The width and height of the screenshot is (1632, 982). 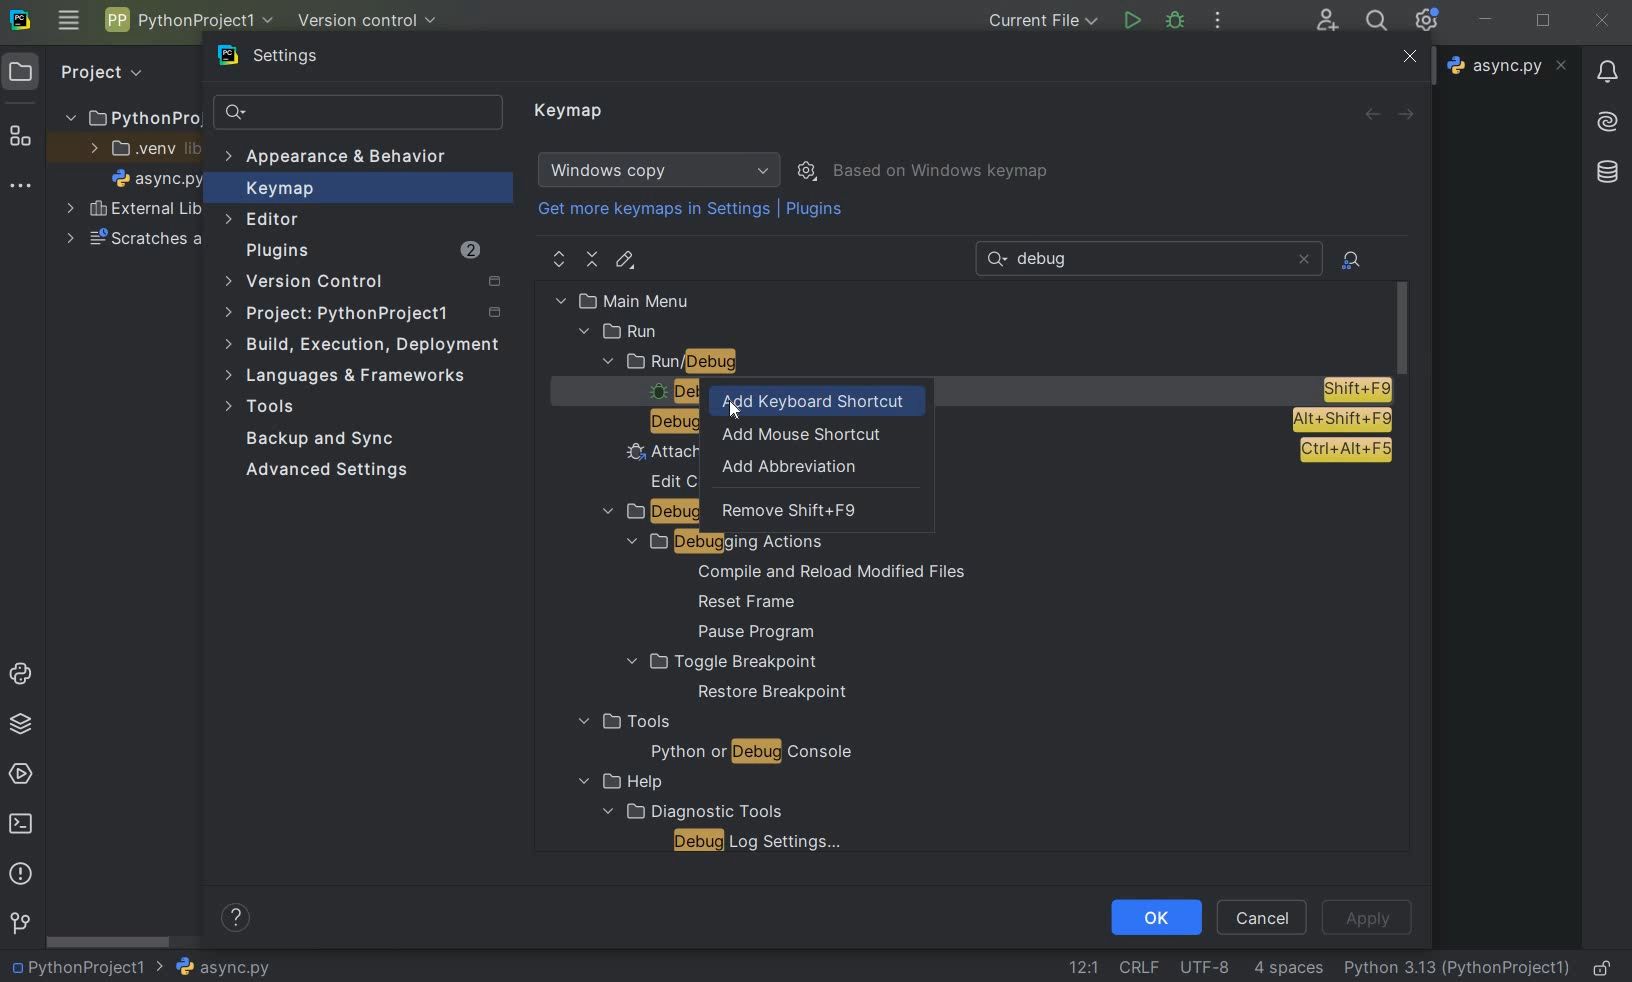 What do you see at coordinates (20, 924) in the screenshot?
I see `version control` at bounding box center [20, 924].